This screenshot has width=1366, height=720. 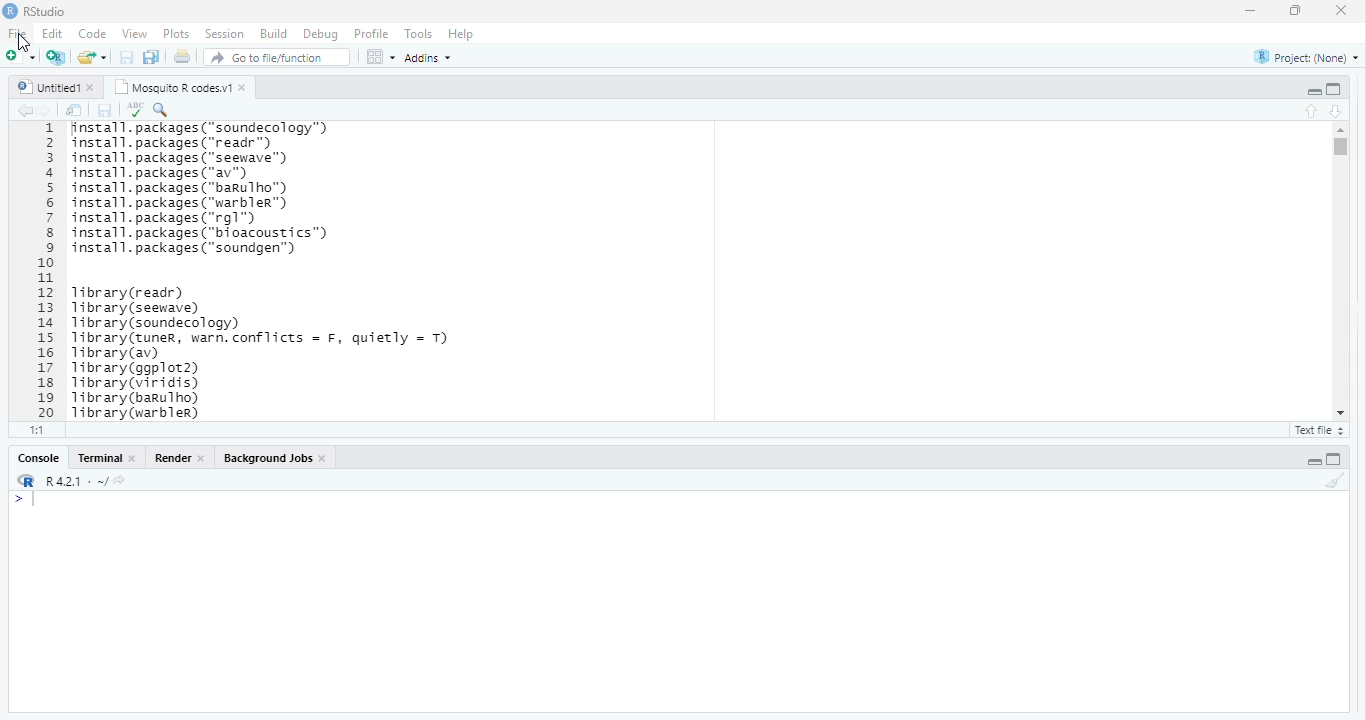 What do you see at coordinates (93, 57) in the screenshot?
I see `share` at bounding box center [93, 57].